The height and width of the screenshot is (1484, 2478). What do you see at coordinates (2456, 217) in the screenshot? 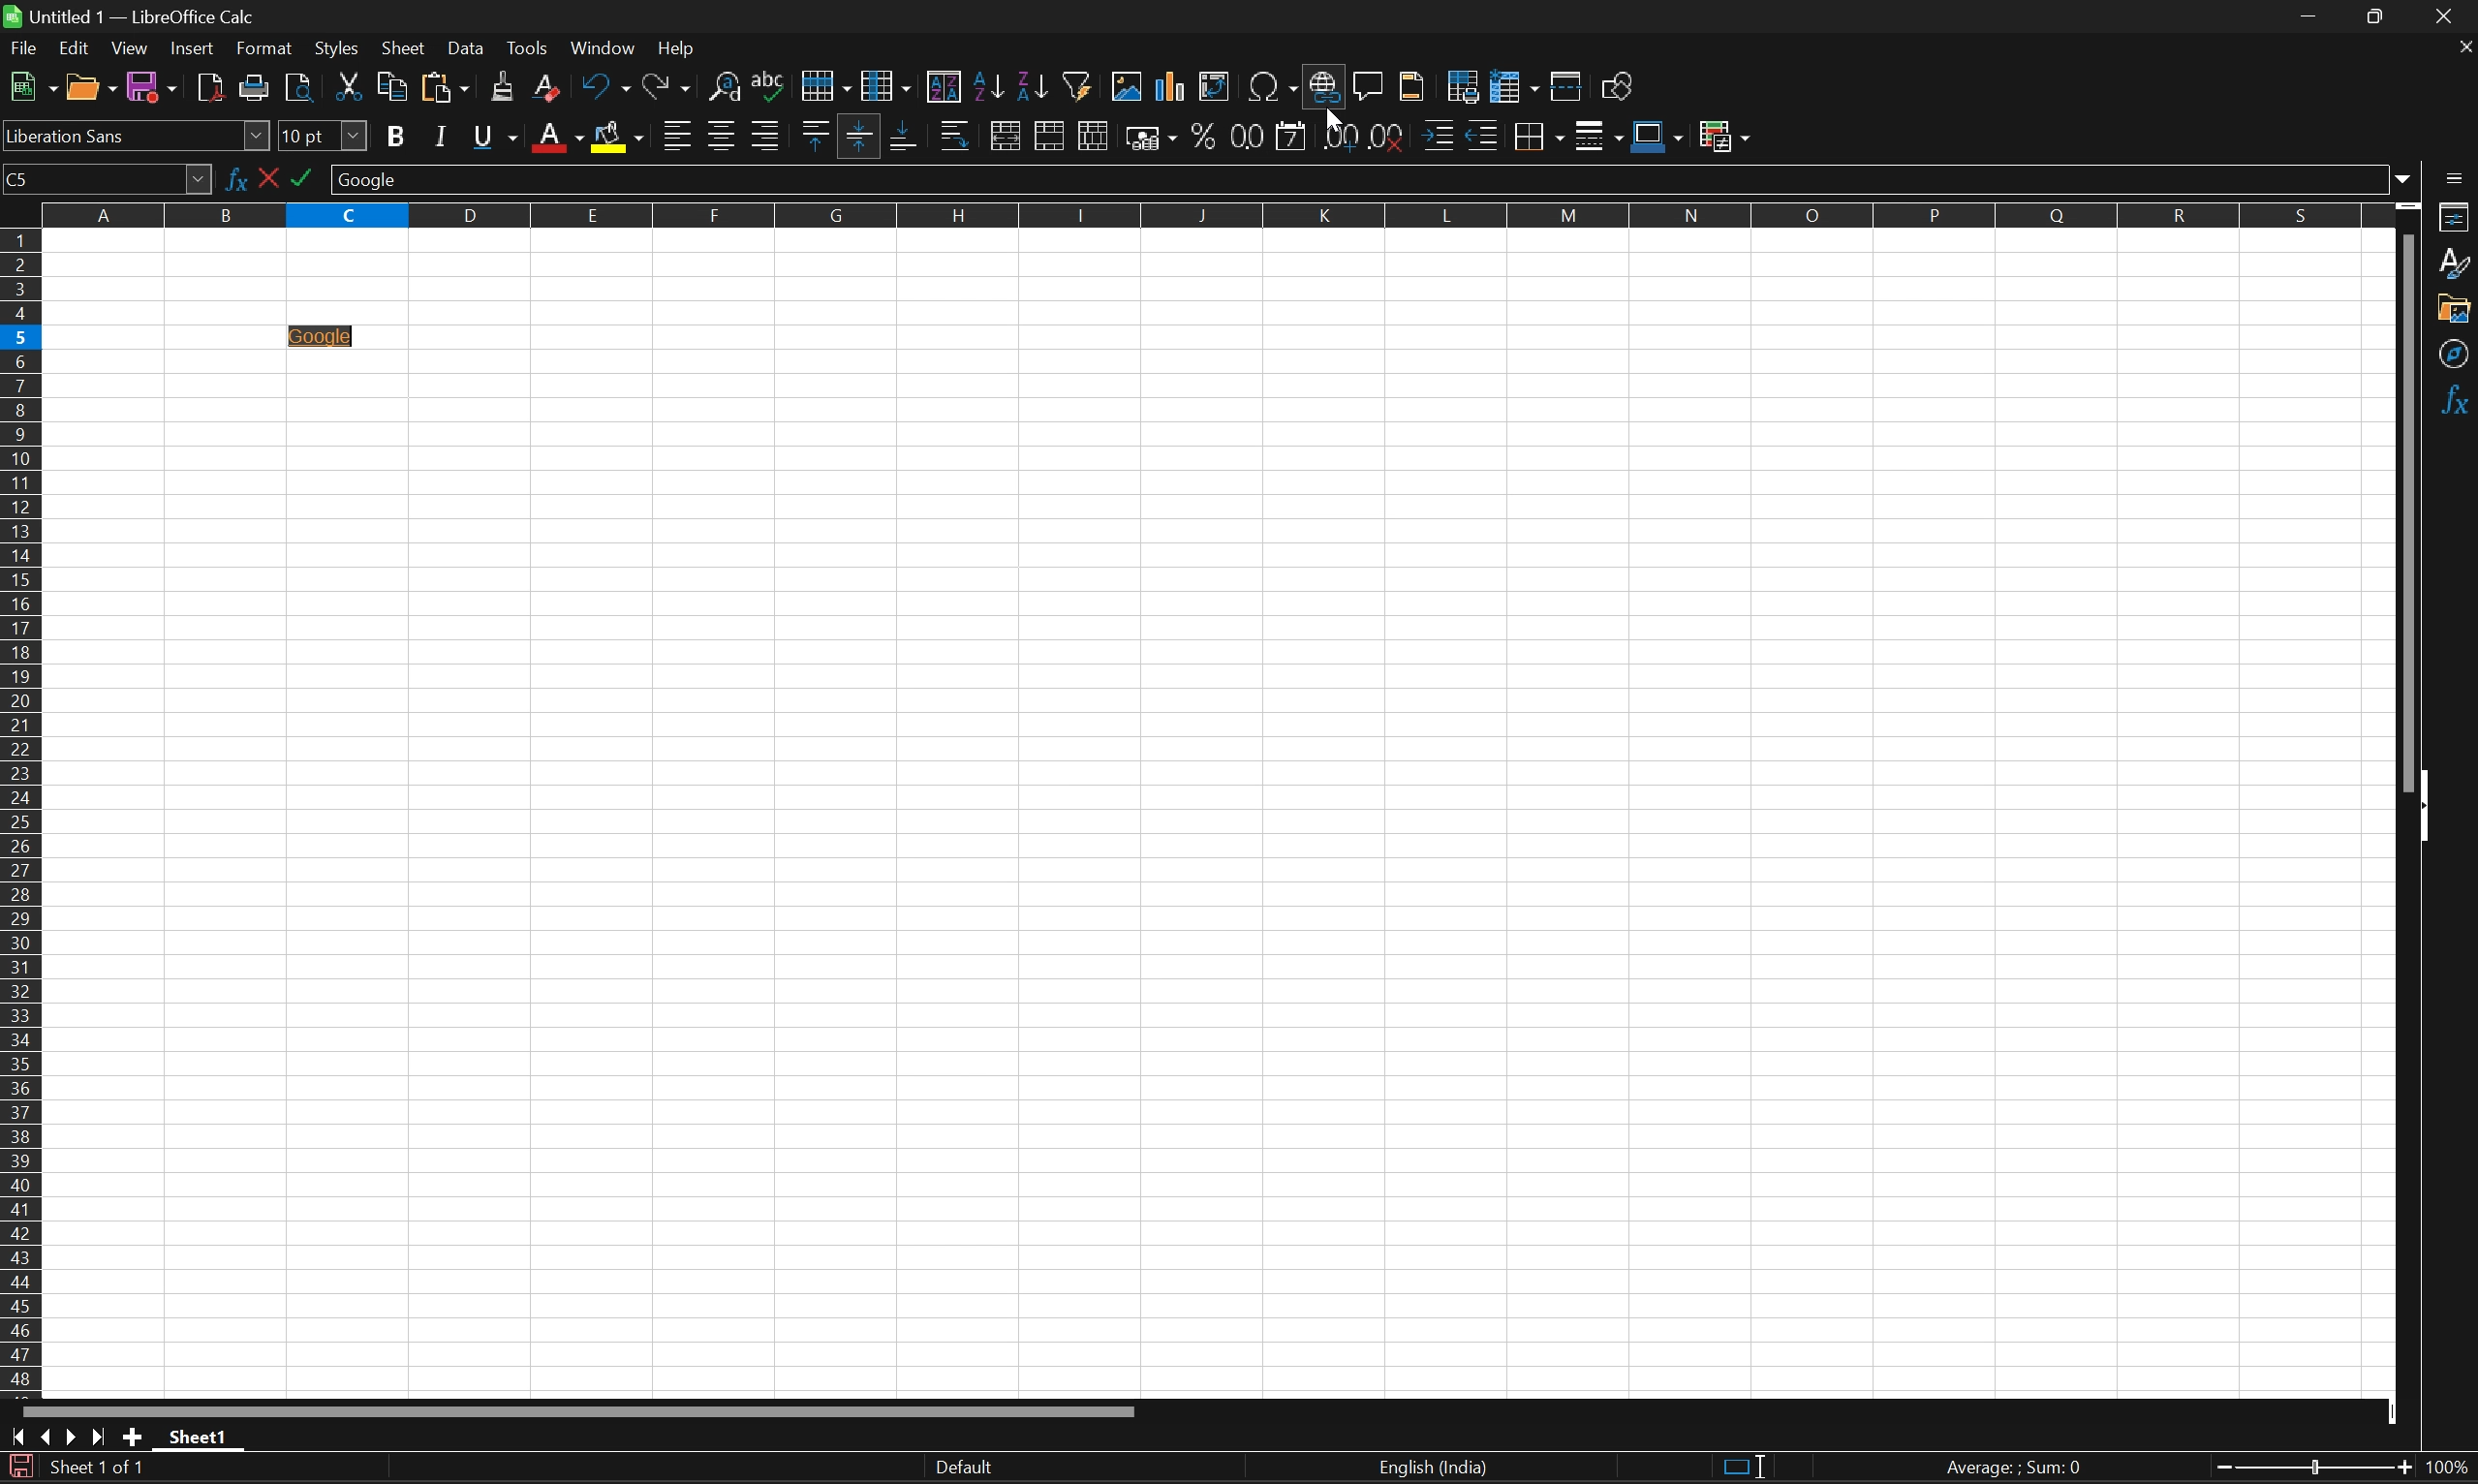
I see `Properties` at bounding box center [2456, 217].